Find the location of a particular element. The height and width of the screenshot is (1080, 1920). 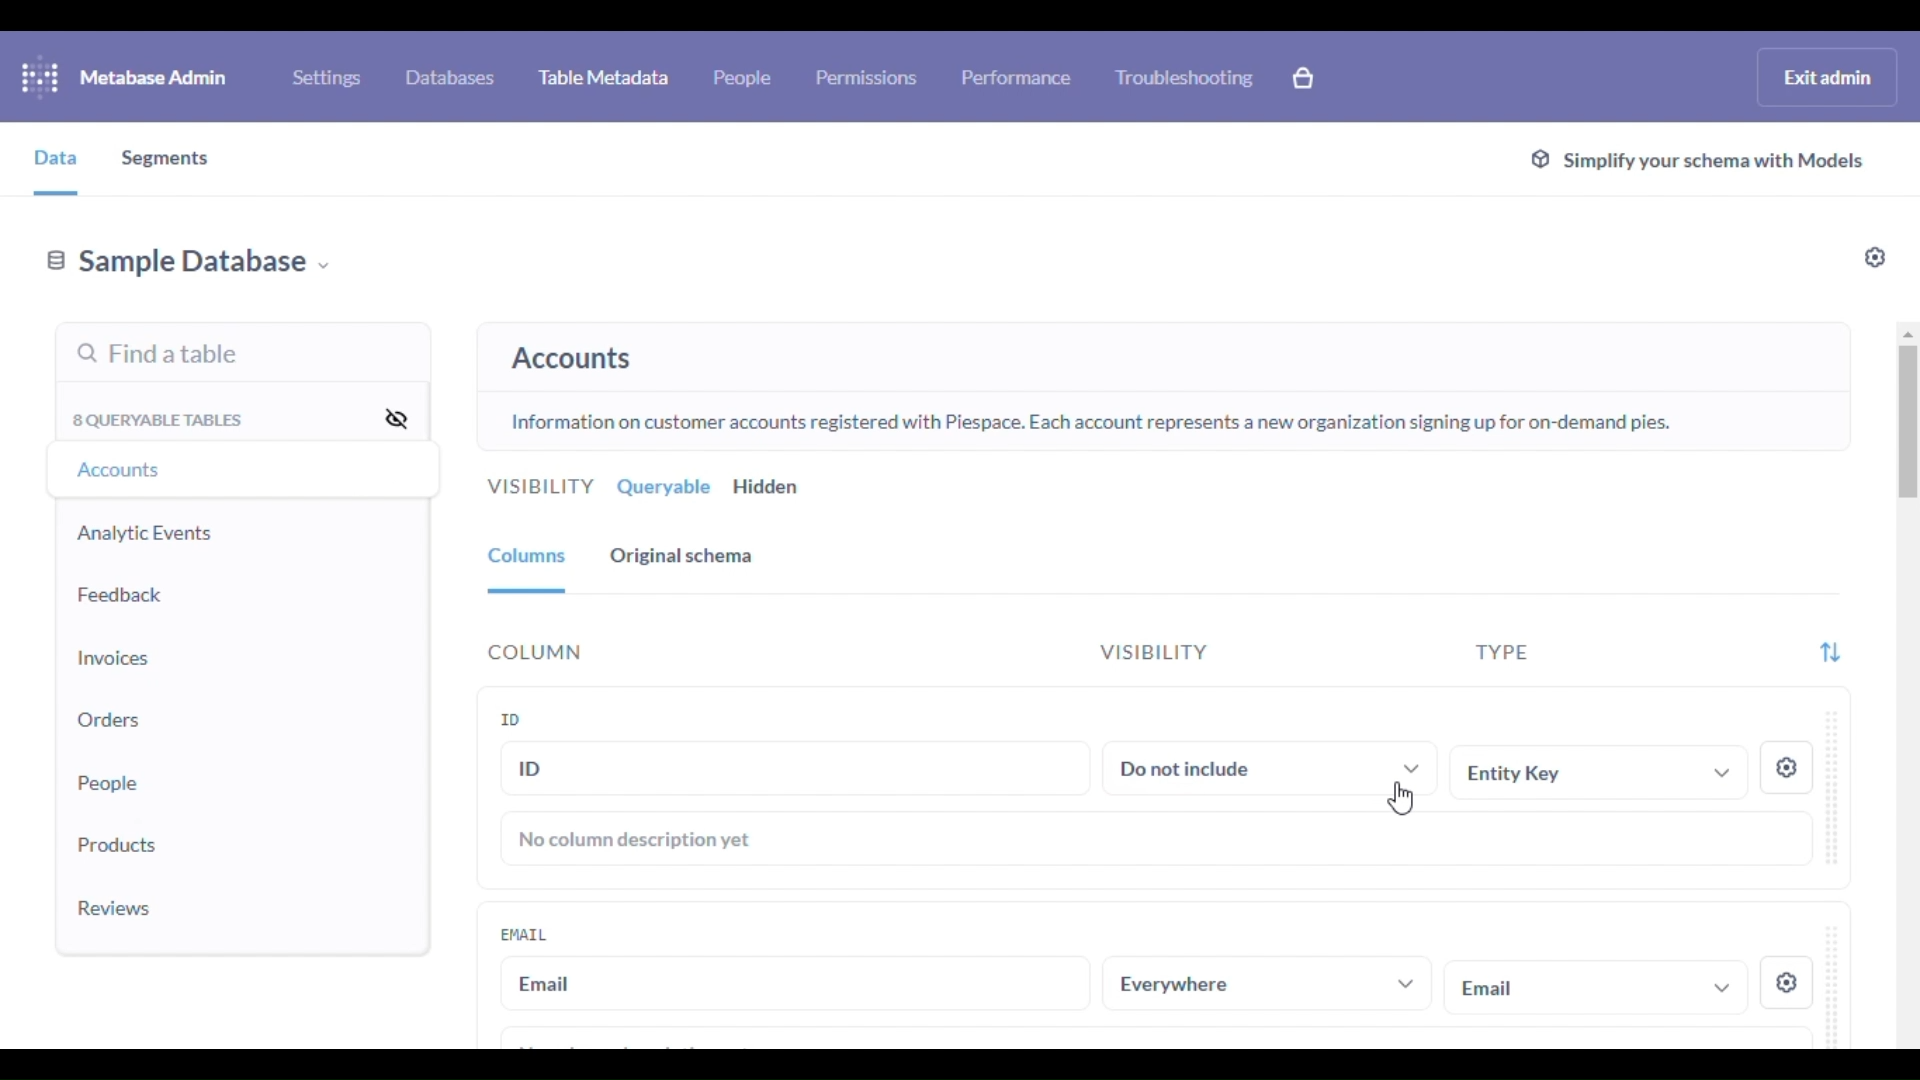

permissions is located at coordinates (868, 77).